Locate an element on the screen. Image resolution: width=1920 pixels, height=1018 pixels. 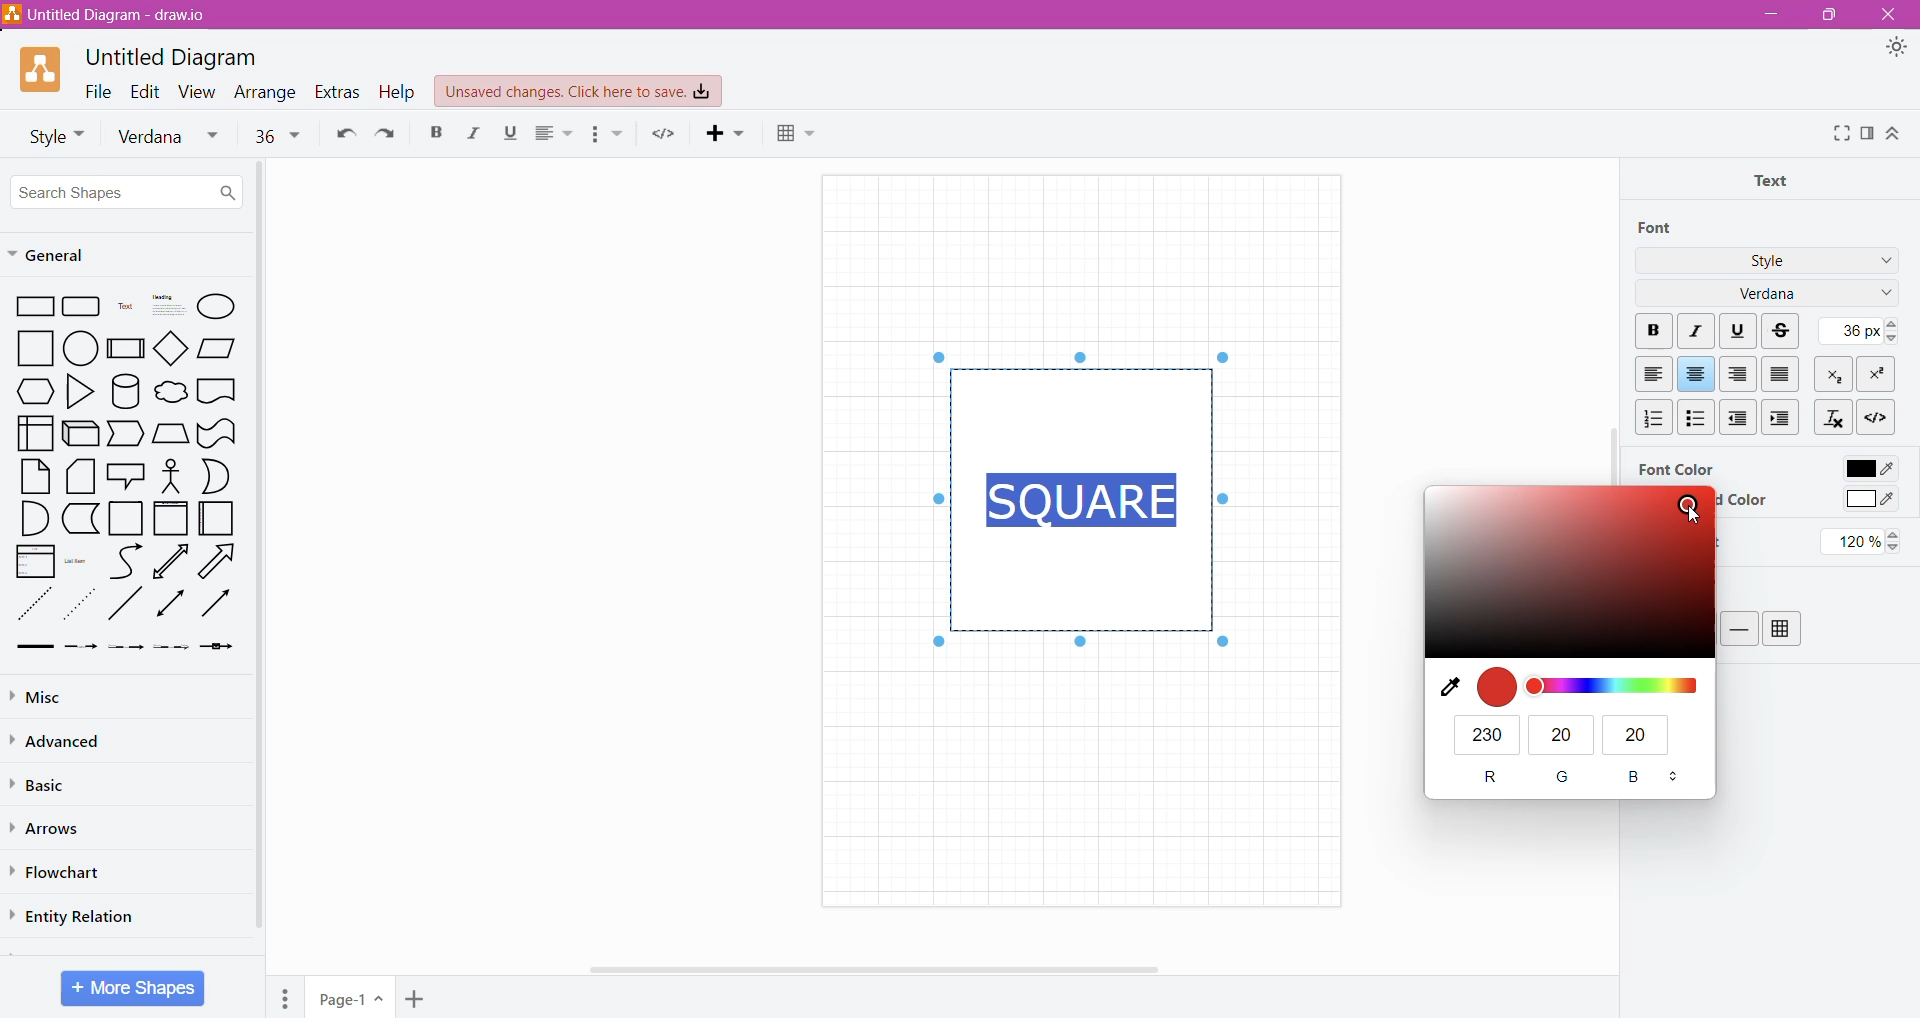
Set Font Size is located at coordinates (1856, 330).